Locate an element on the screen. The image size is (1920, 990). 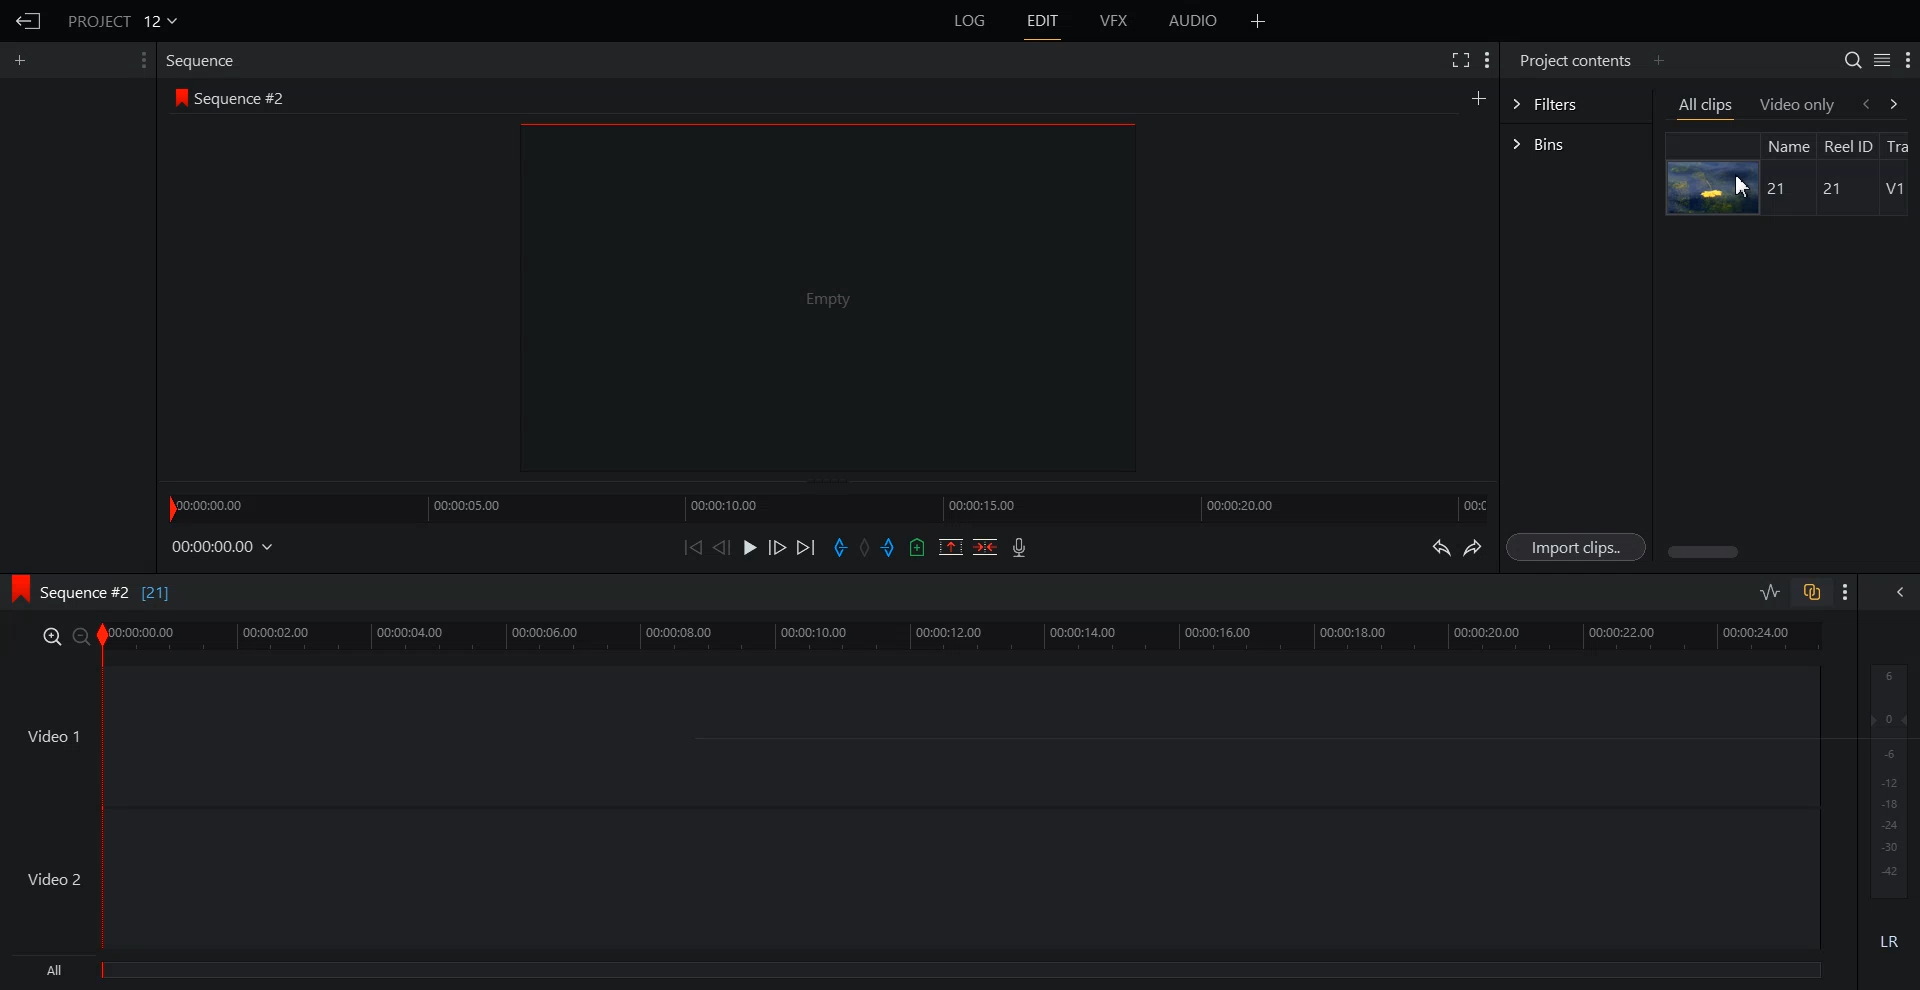
Timeline is located at coordinates (964, 636).